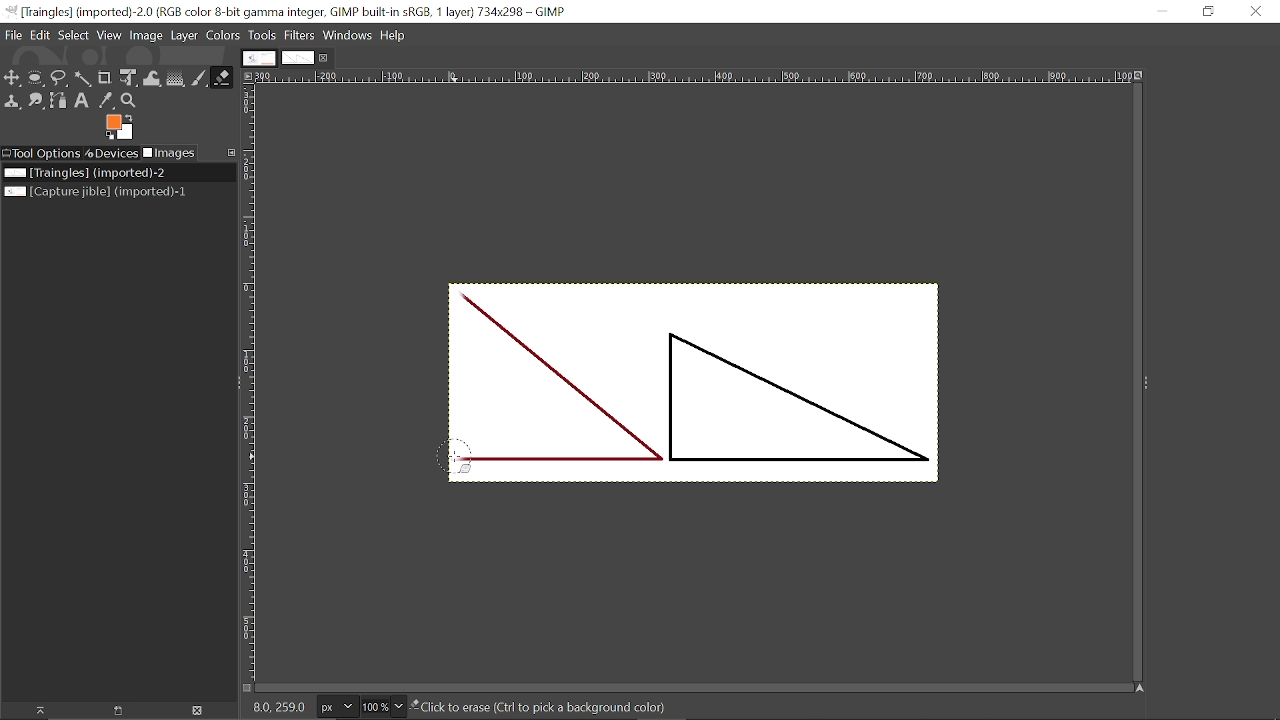  I want to click on Other tab, so click(259, 58).